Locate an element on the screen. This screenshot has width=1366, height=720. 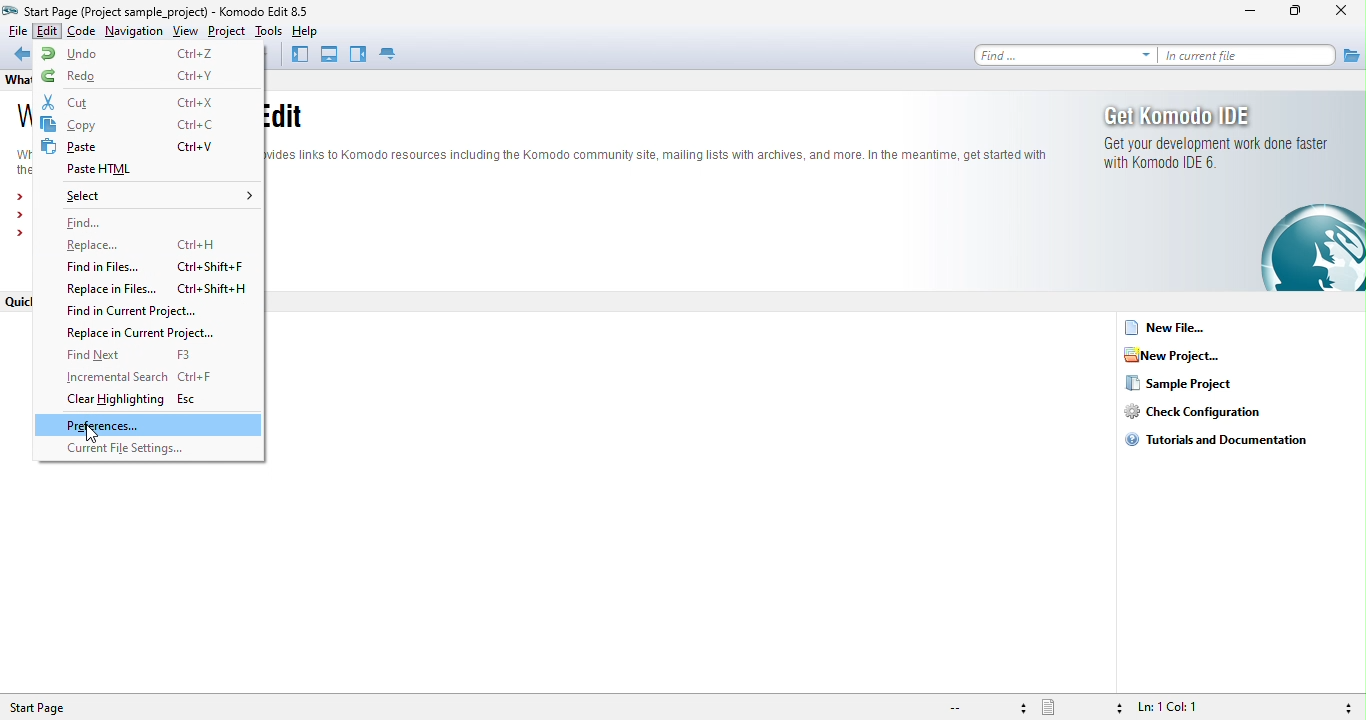
text is located at coordinates (658, 130).